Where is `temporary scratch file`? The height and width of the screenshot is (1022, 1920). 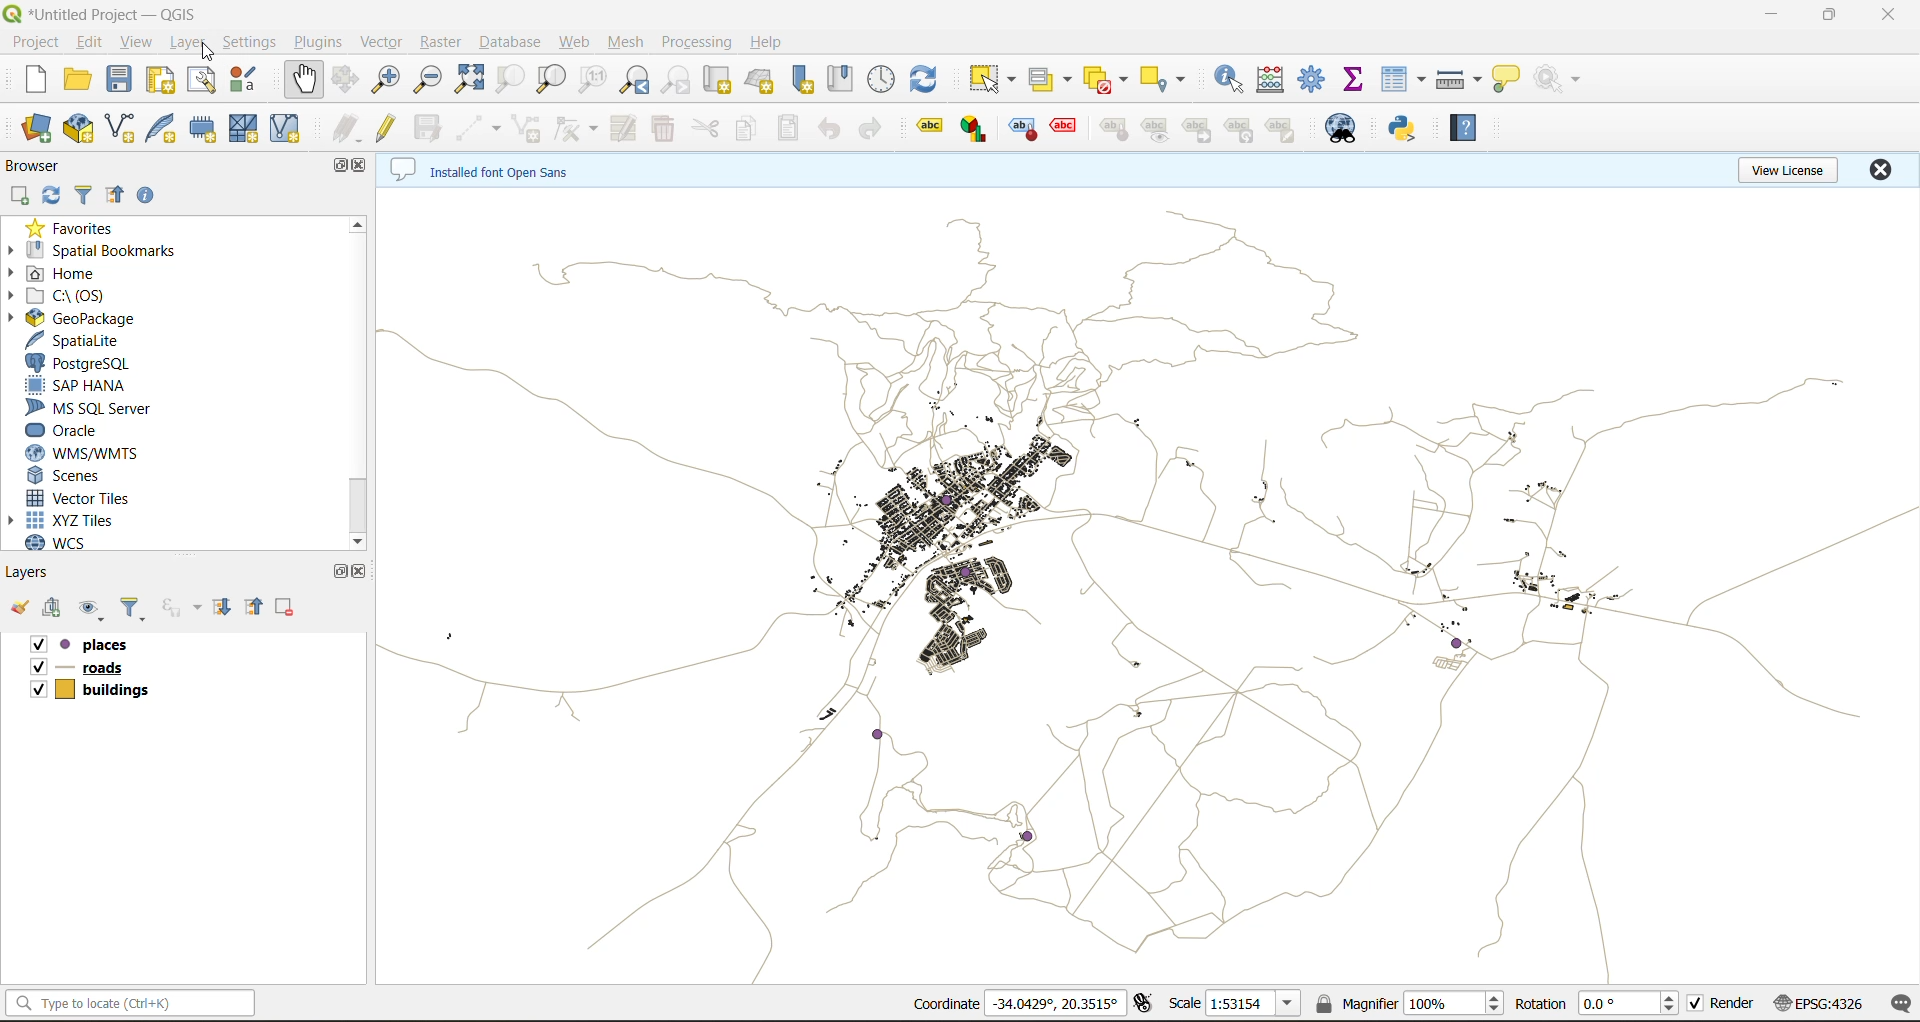
temporary scratch file is located at coordinates (203, 130).